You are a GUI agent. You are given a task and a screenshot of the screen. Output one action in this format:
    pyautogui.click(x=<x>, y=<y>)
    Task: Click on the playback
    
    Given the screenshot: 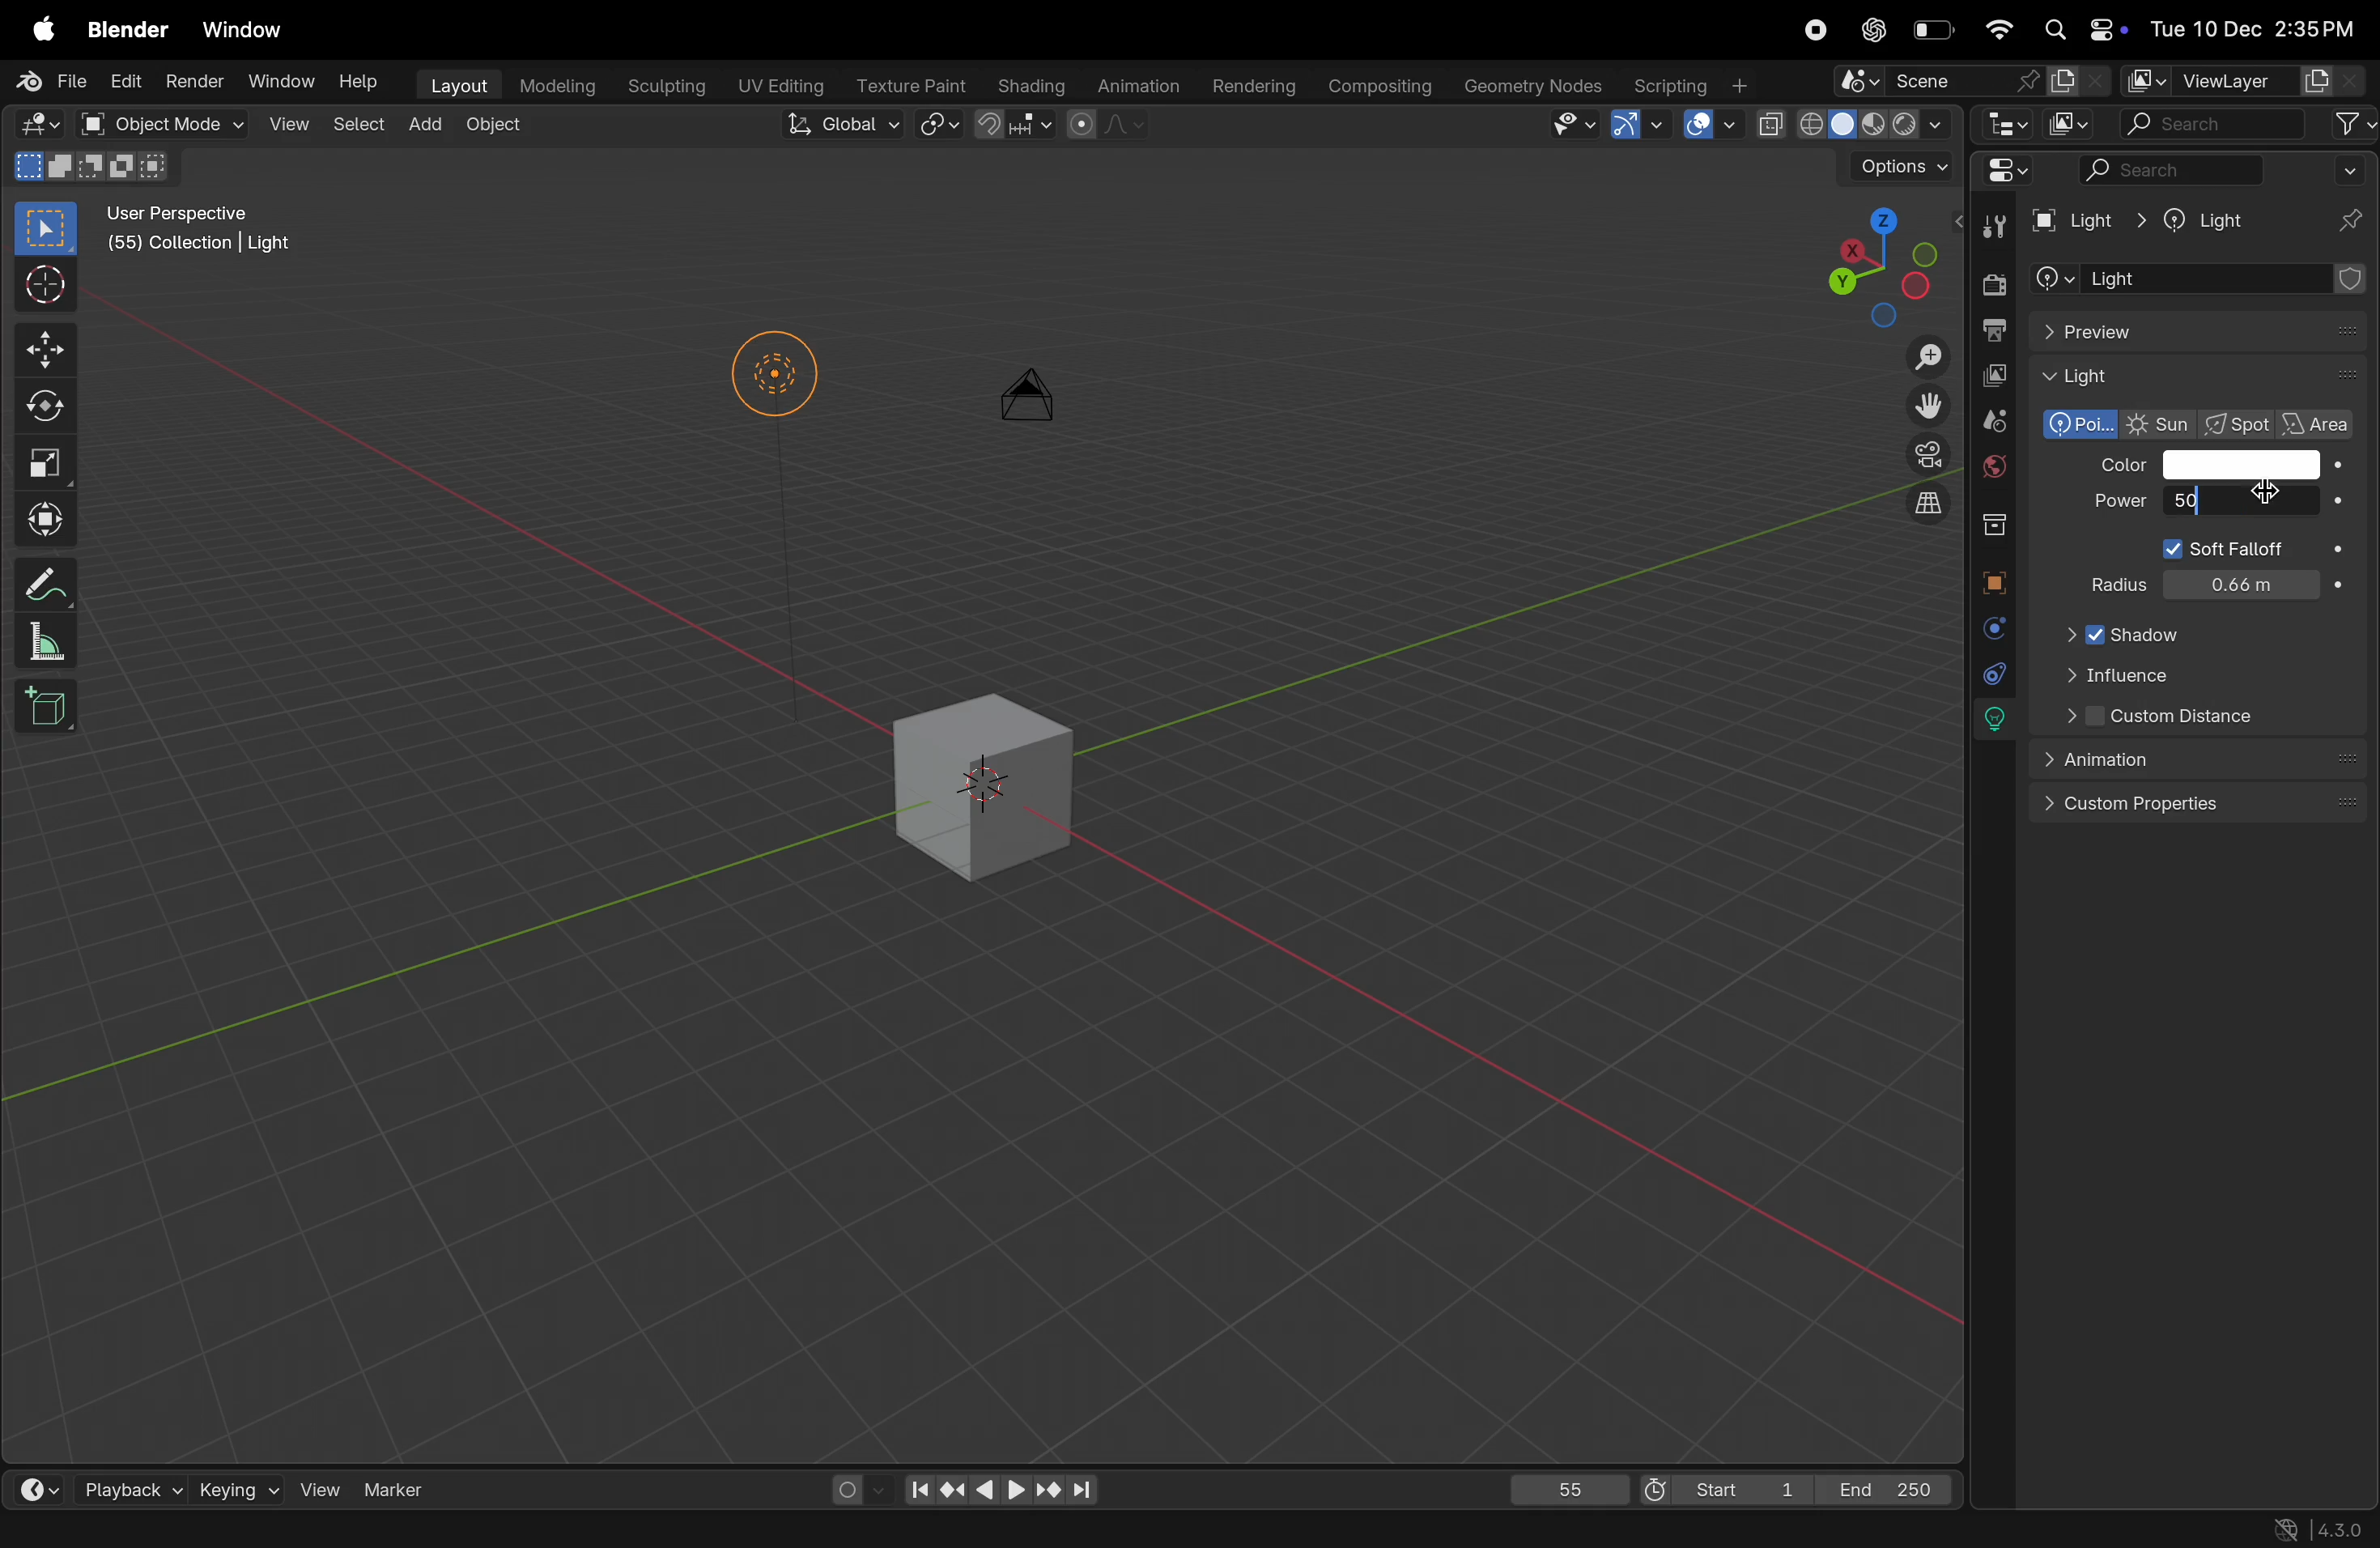 What is the action you would take?
    pyautogui.click(x=133, y=1488)
    